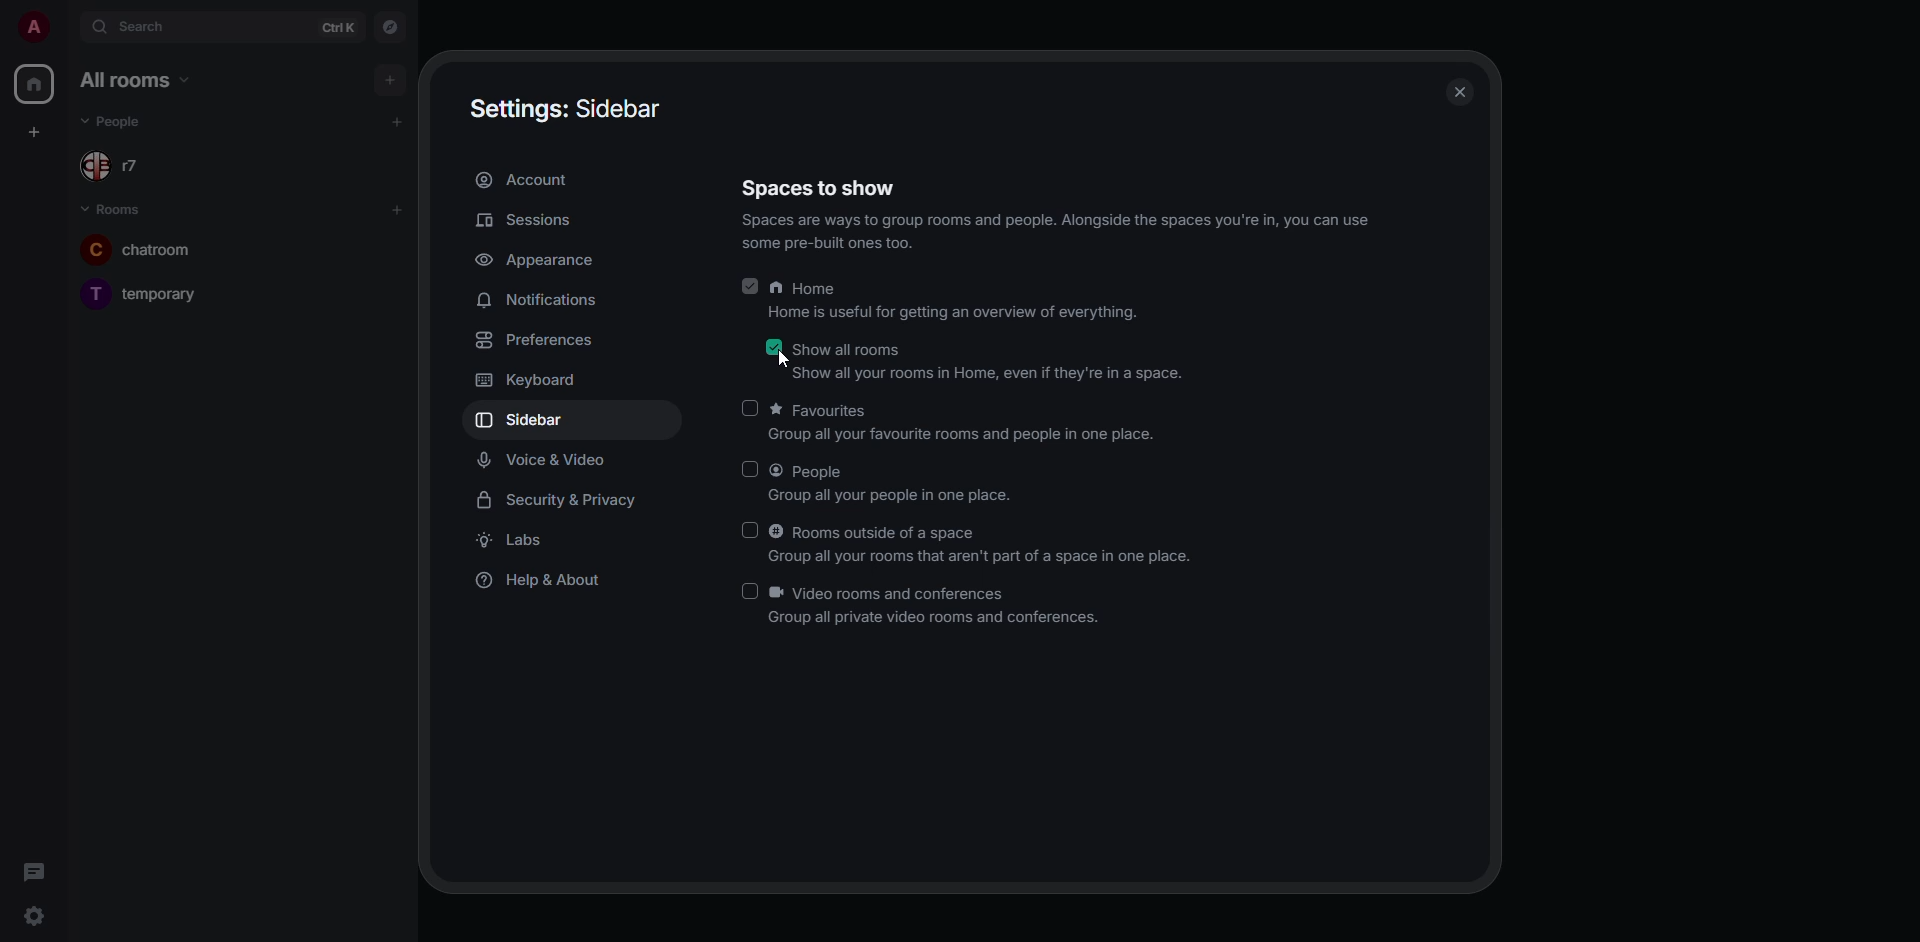 This screenshot has height=942, width=1920. I want to click on temporary, so click(142, 292).